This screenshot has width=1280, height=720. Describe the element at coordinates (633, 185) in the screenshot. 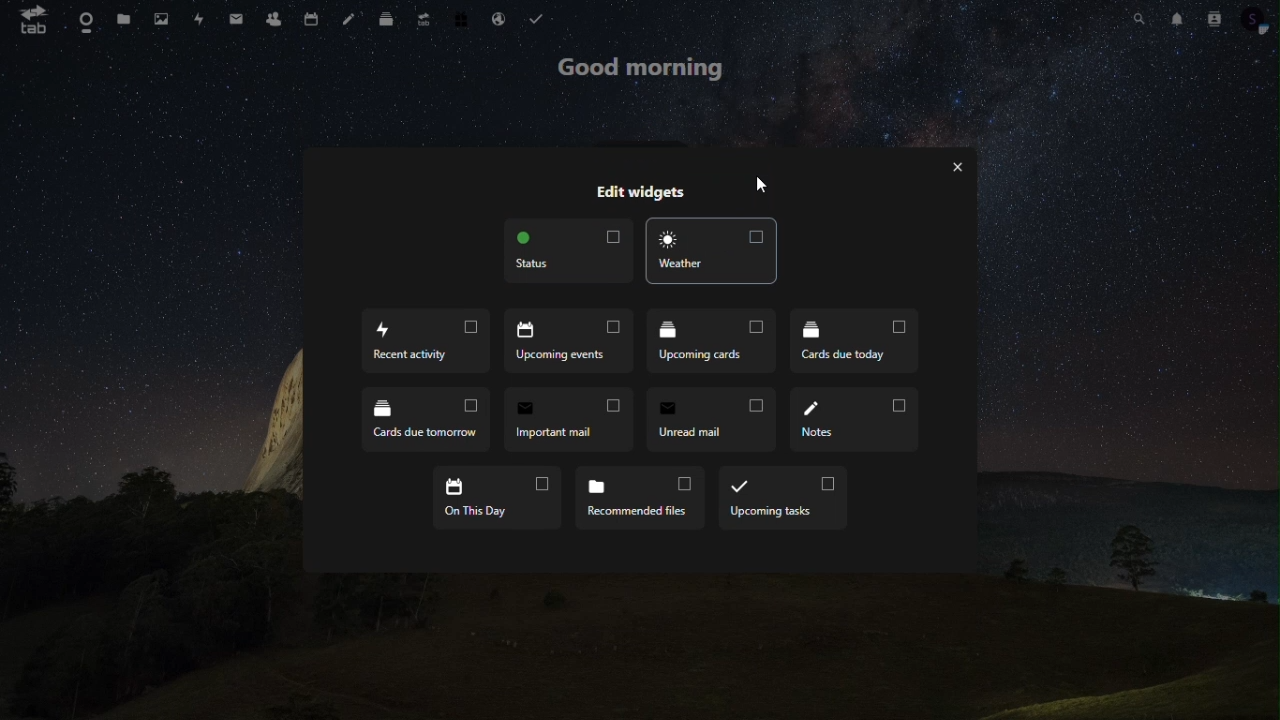

I see `edit widgets` at that location.